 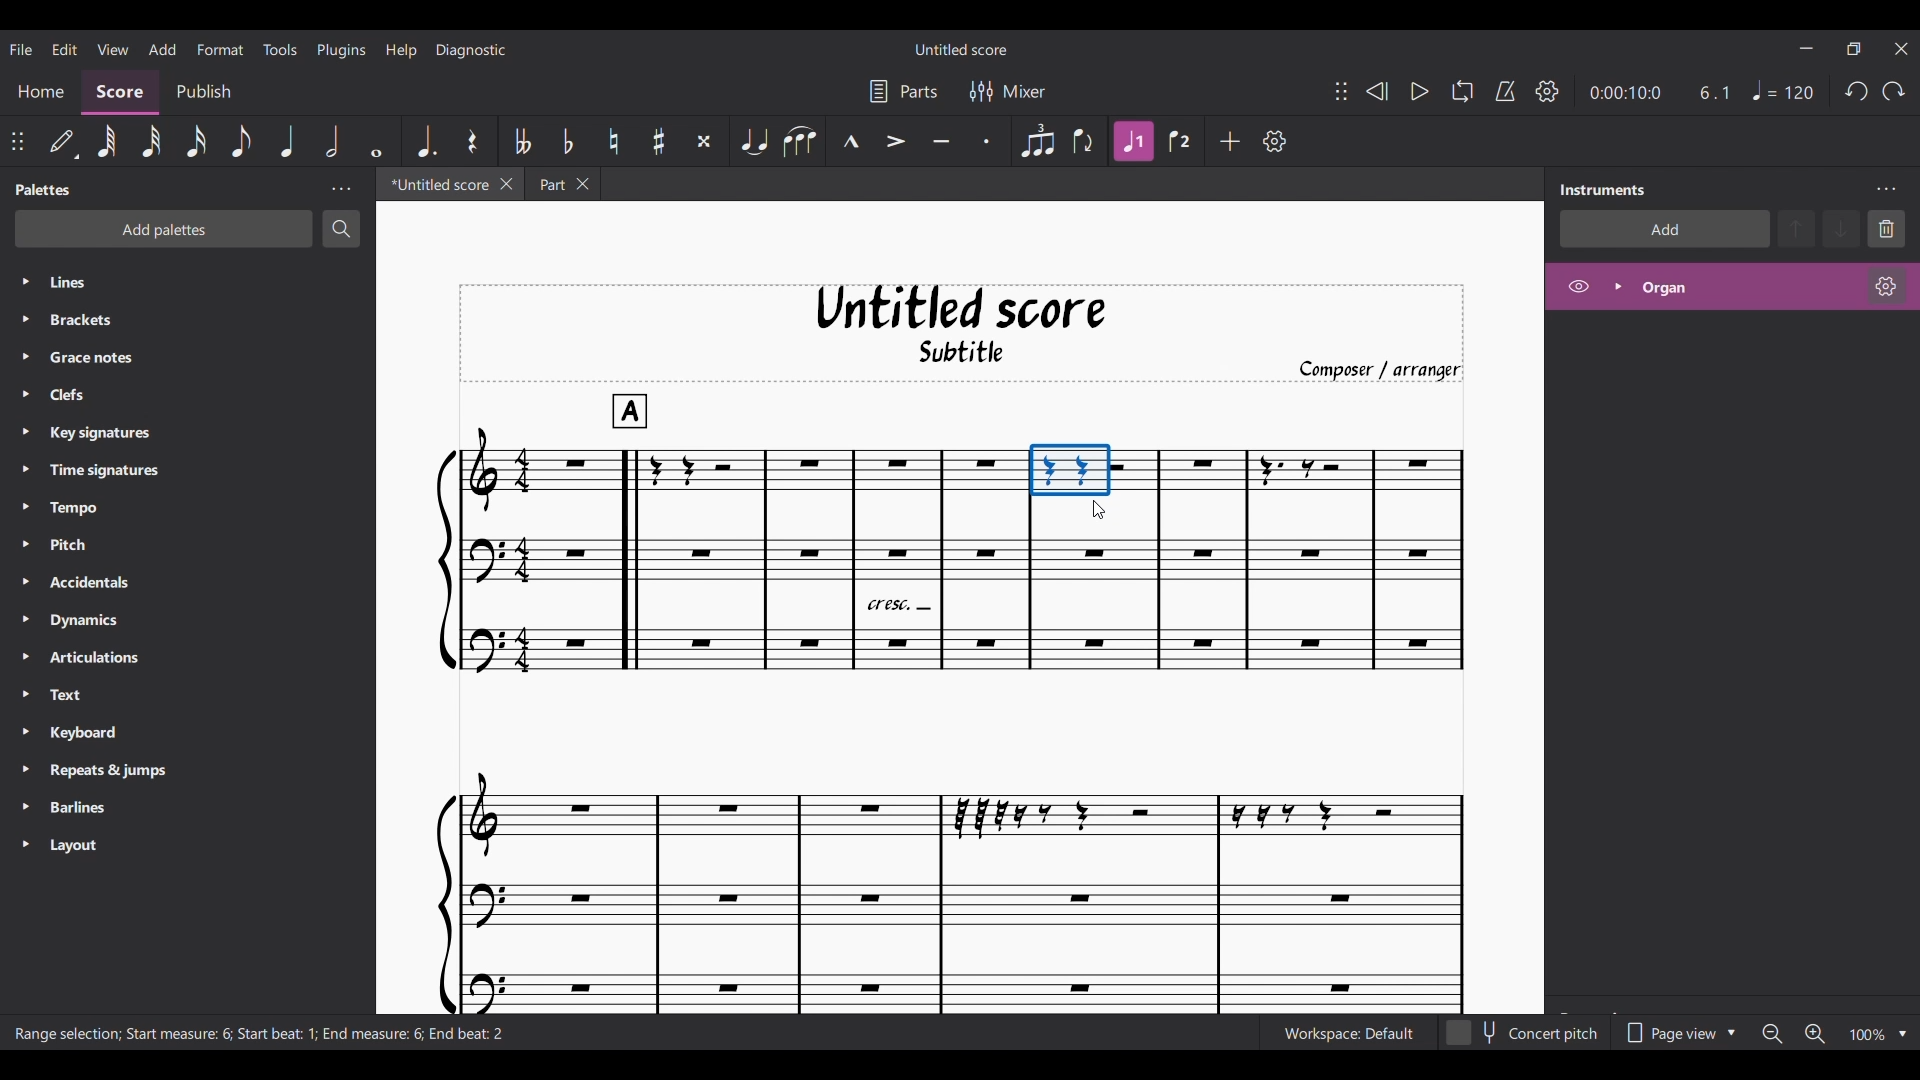 What do you see at coordinates (705, 140) in the screenshot?
I see `Toggle double sharp` at bounding box center [705, 140].